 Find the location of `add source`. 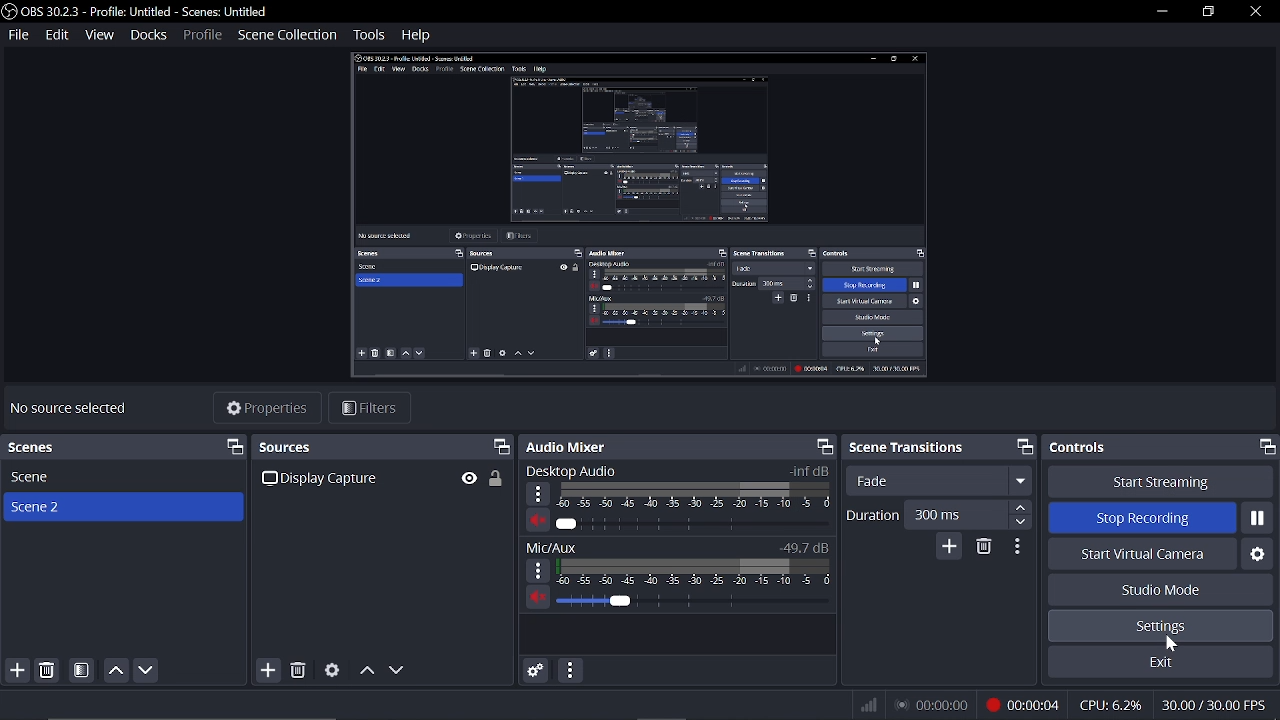

add source is located at coordinates (268, 669).